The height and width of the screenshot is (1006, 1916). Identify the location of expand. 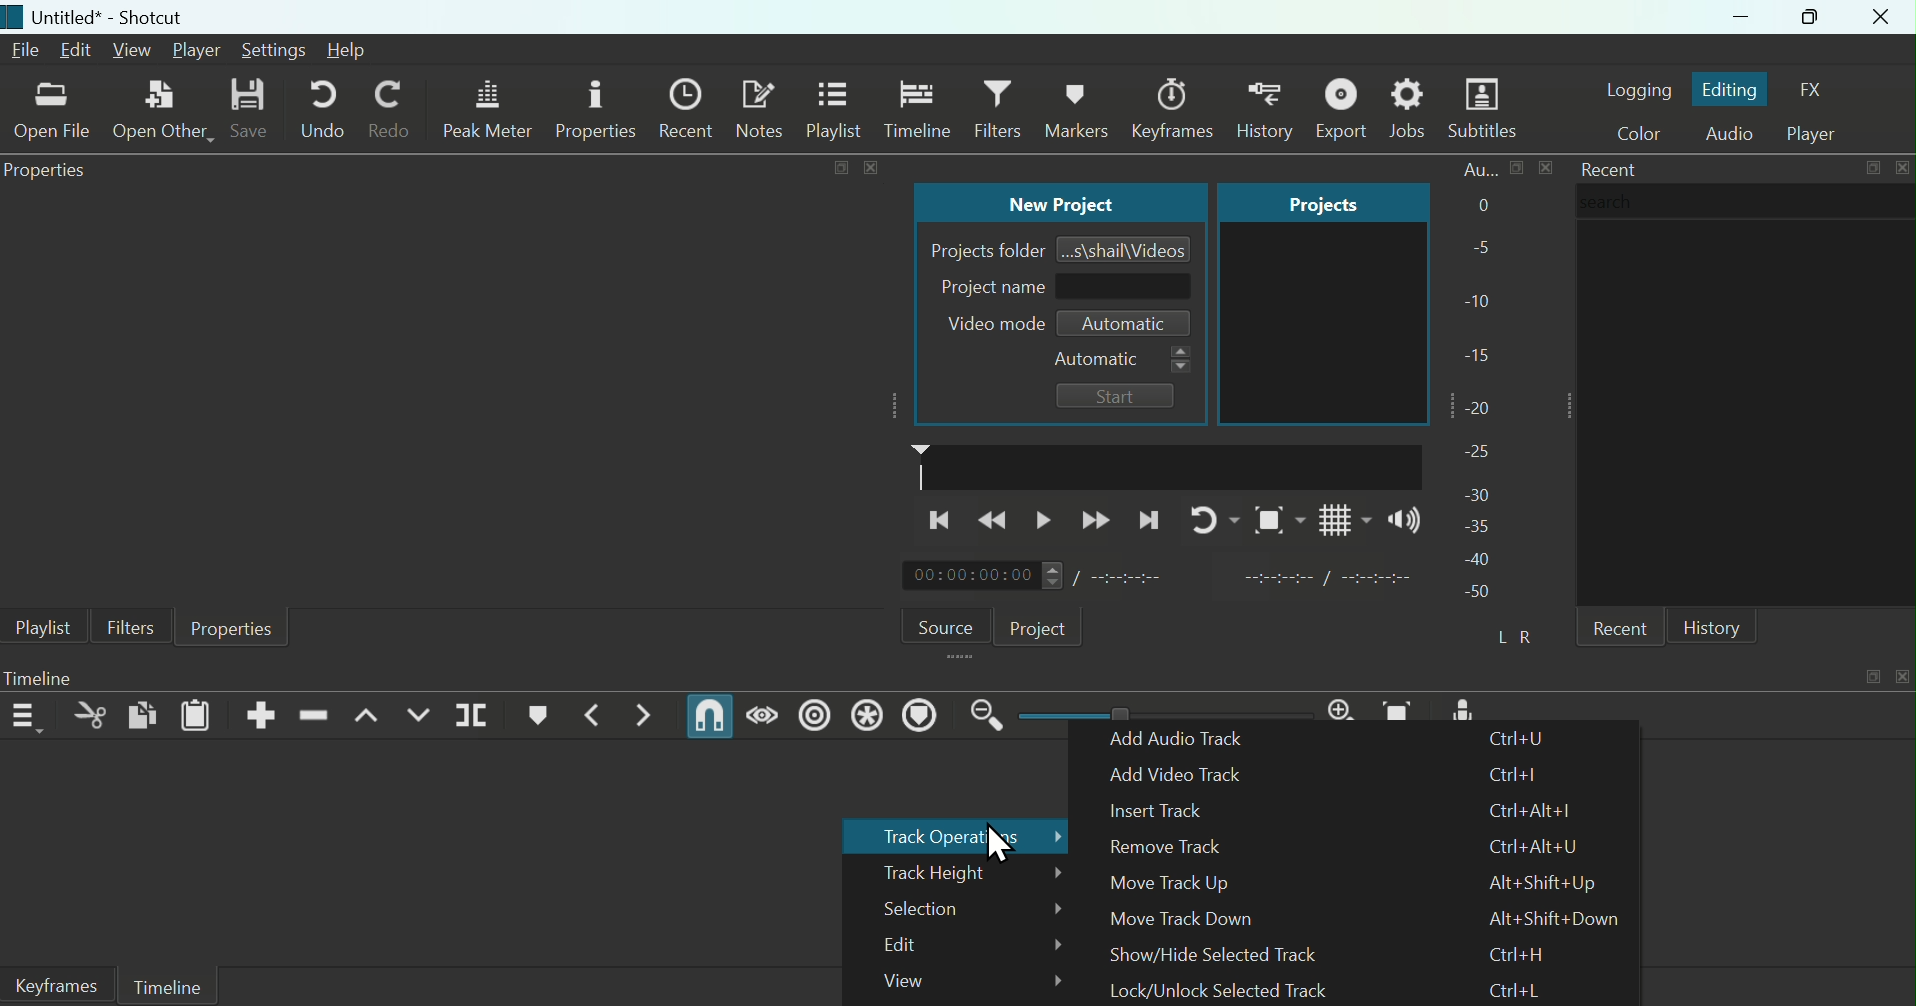
(1872, 168).